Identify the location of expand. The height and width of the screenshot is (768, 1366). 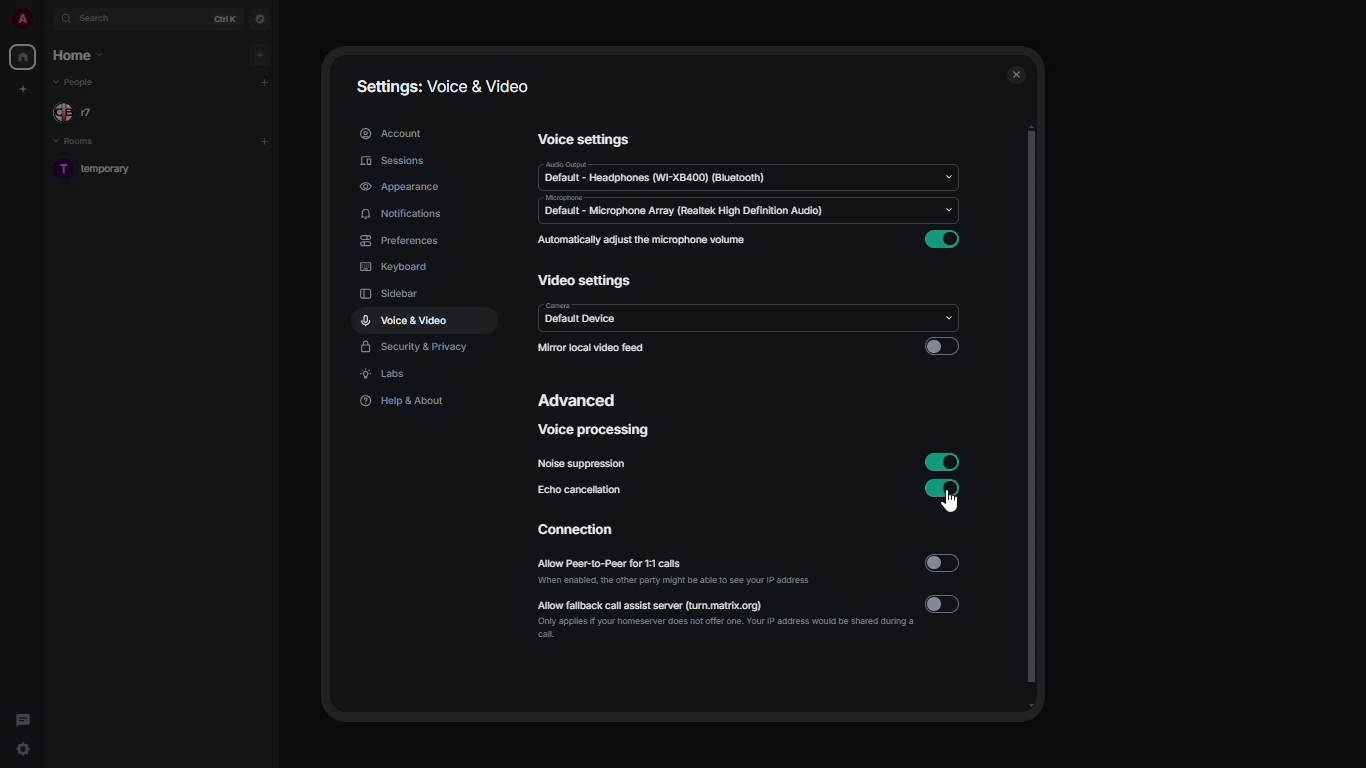
(47, 18).